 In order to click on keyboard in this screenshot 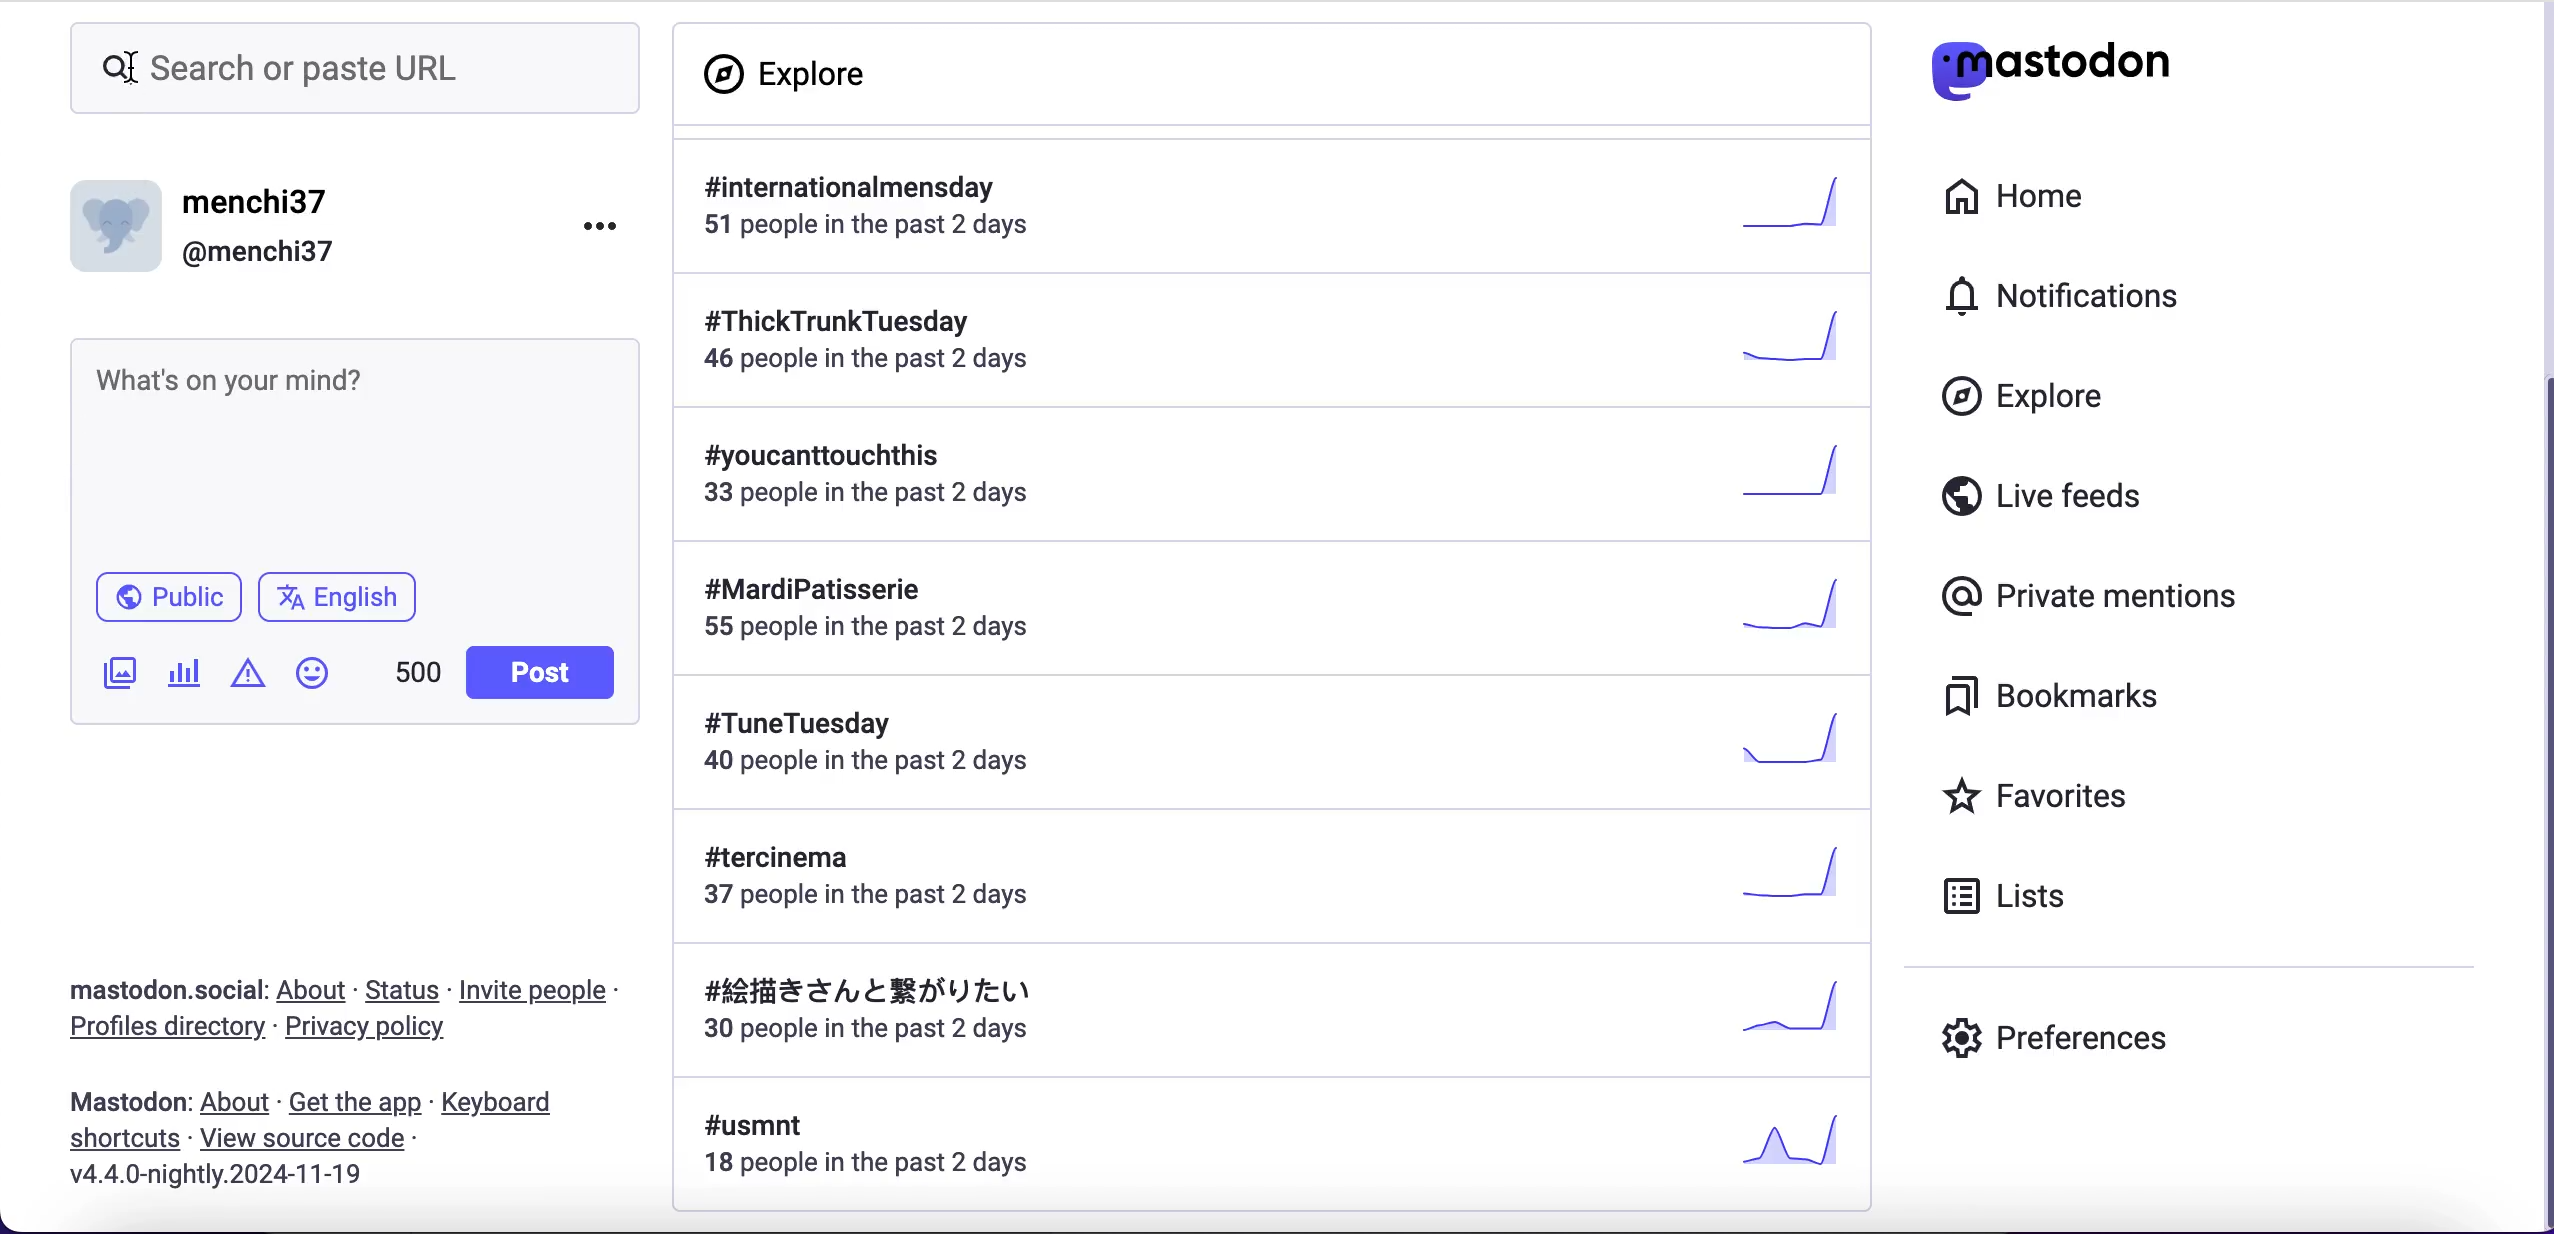, I will do `click(508, 1104)`.